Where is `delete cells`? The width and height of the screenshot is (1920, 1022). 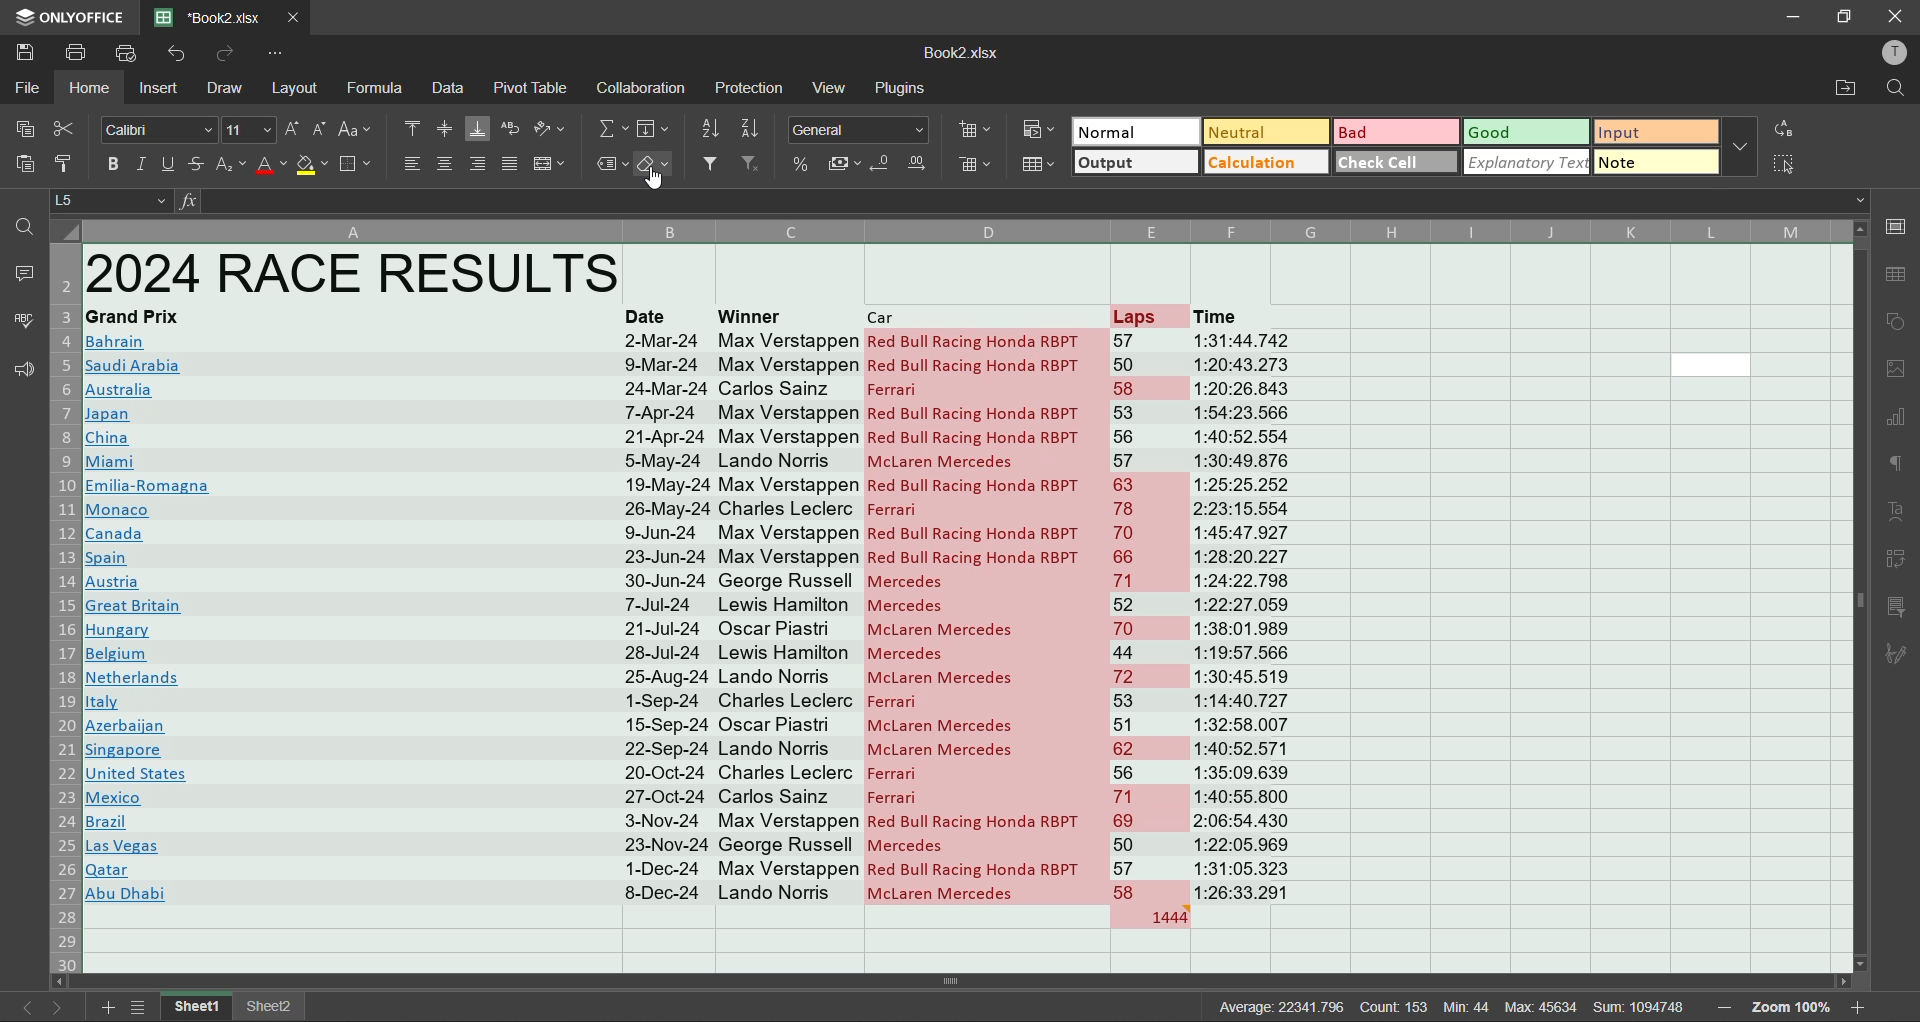 delete cells is located at coordinates (970, 163).